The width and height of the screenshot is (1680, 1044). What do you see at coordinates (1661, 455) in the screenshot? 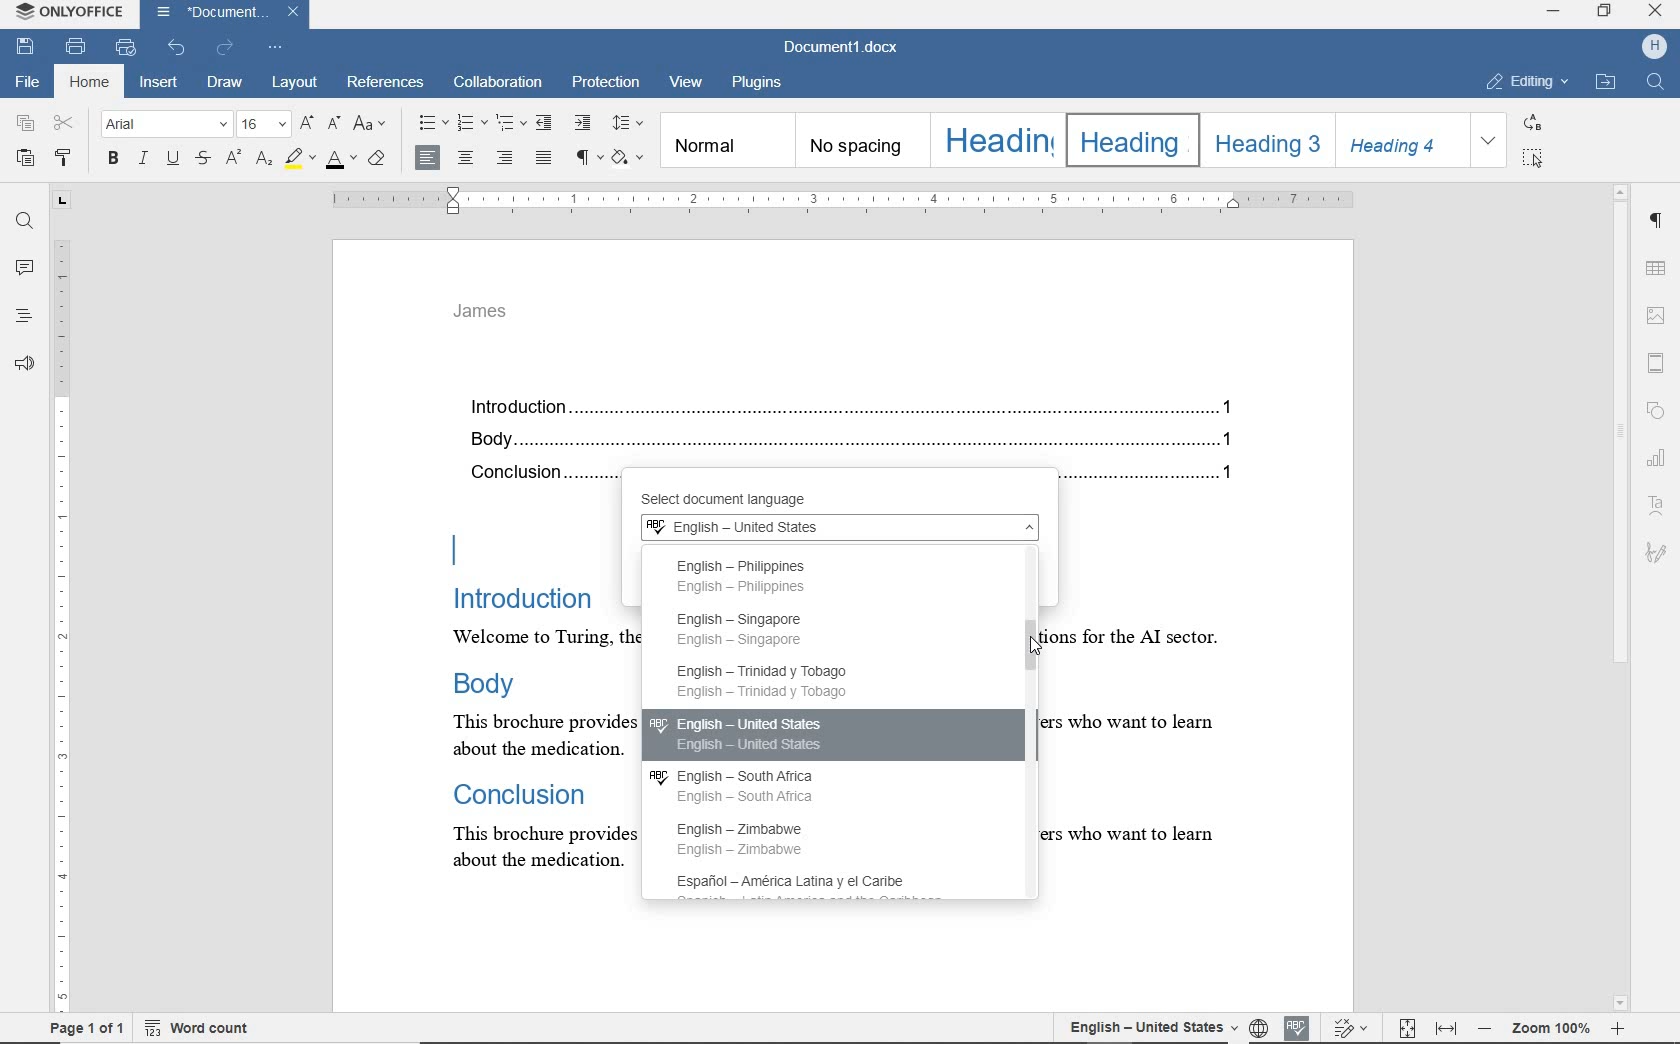
I see `charts` at bounding box center [1661, 455].